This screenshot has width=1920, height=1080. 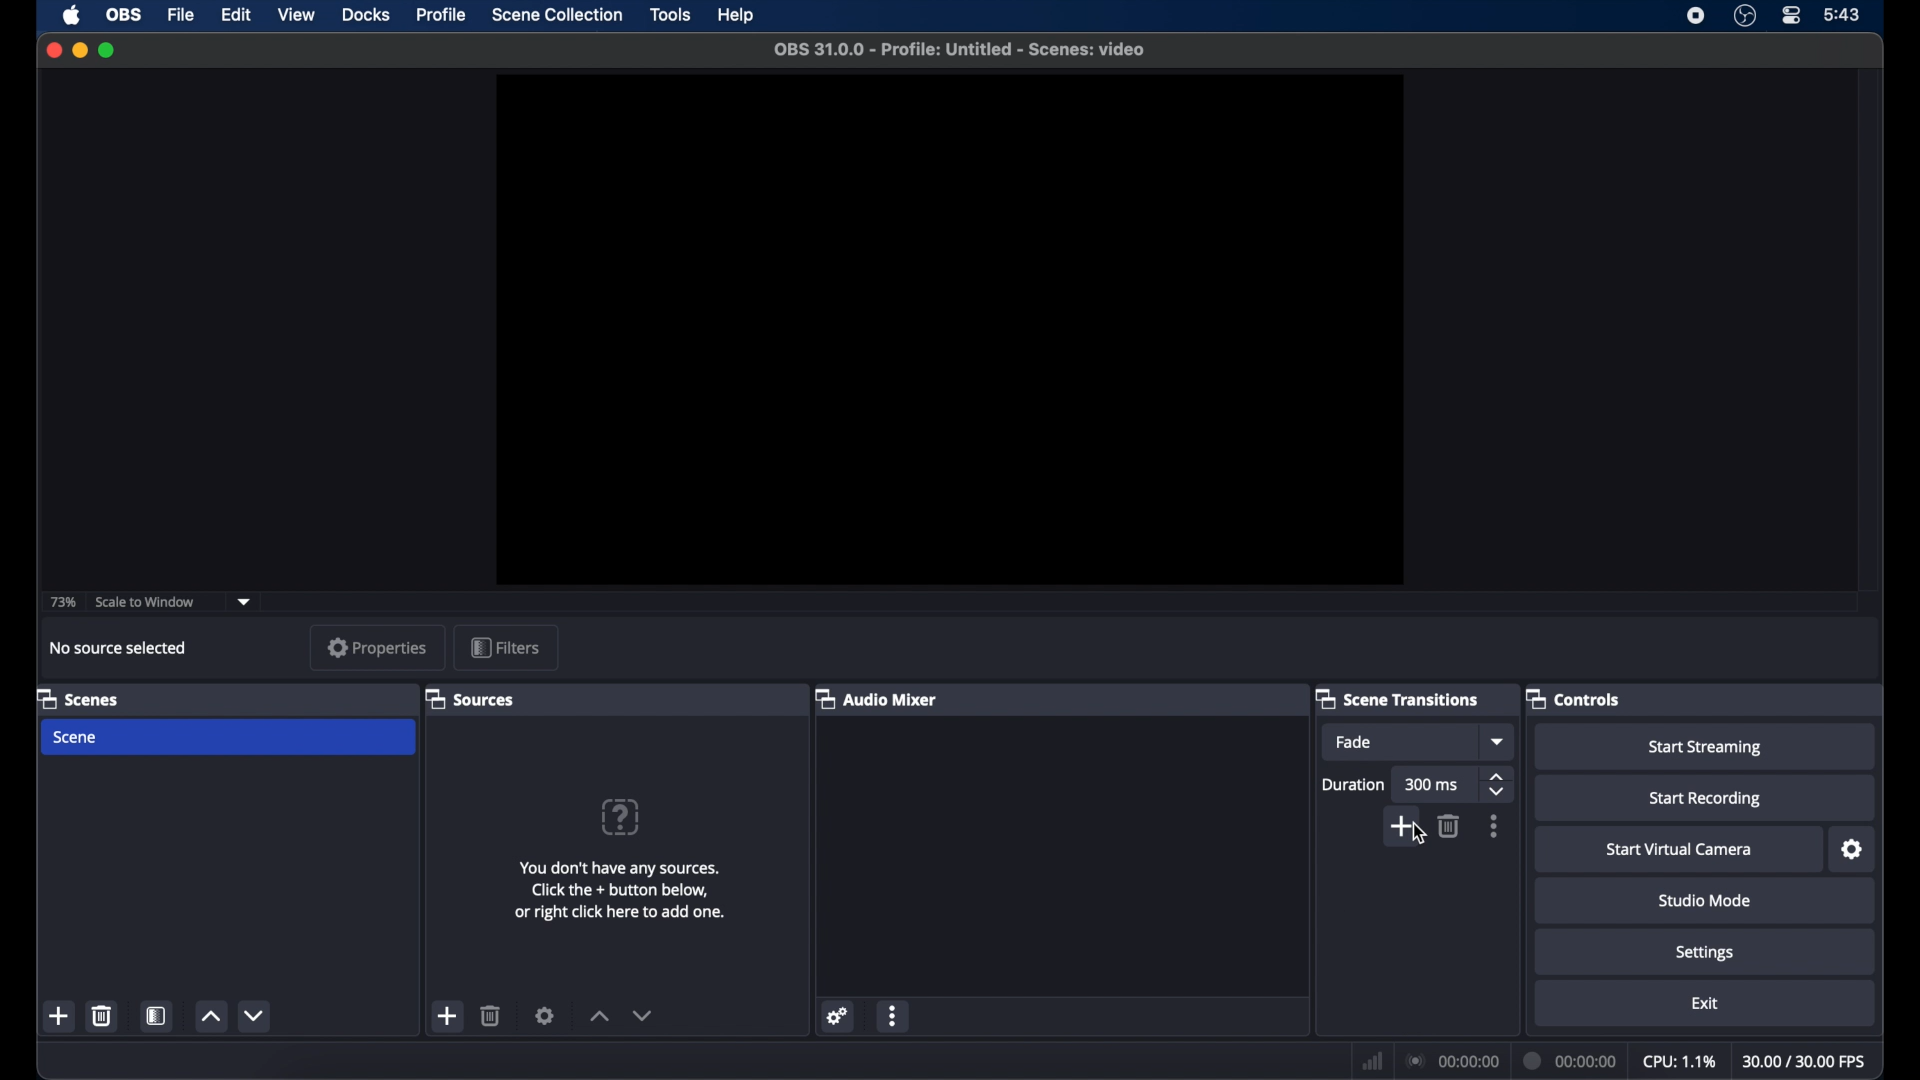 I want to click on start recording, so click(x=1709, y=798).